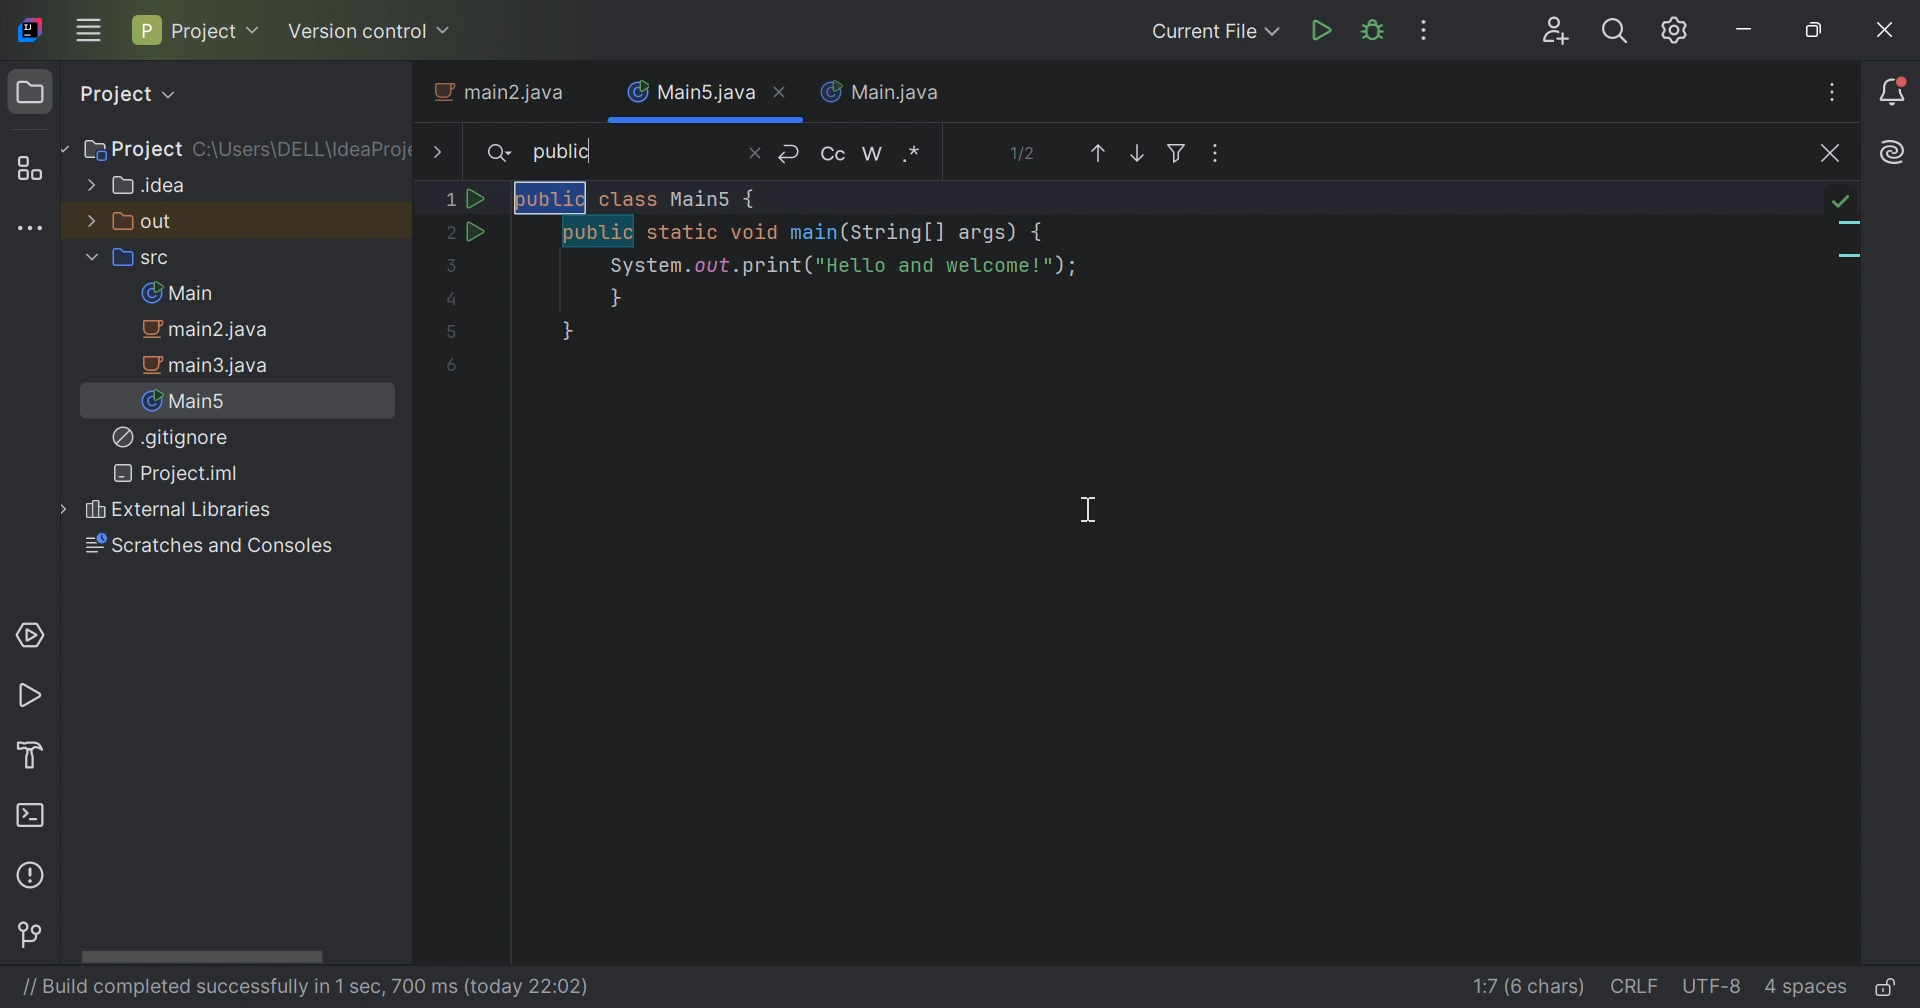 This screenshot has width=1920, height=1008. I want to click on main2.java, so click(214, 330).